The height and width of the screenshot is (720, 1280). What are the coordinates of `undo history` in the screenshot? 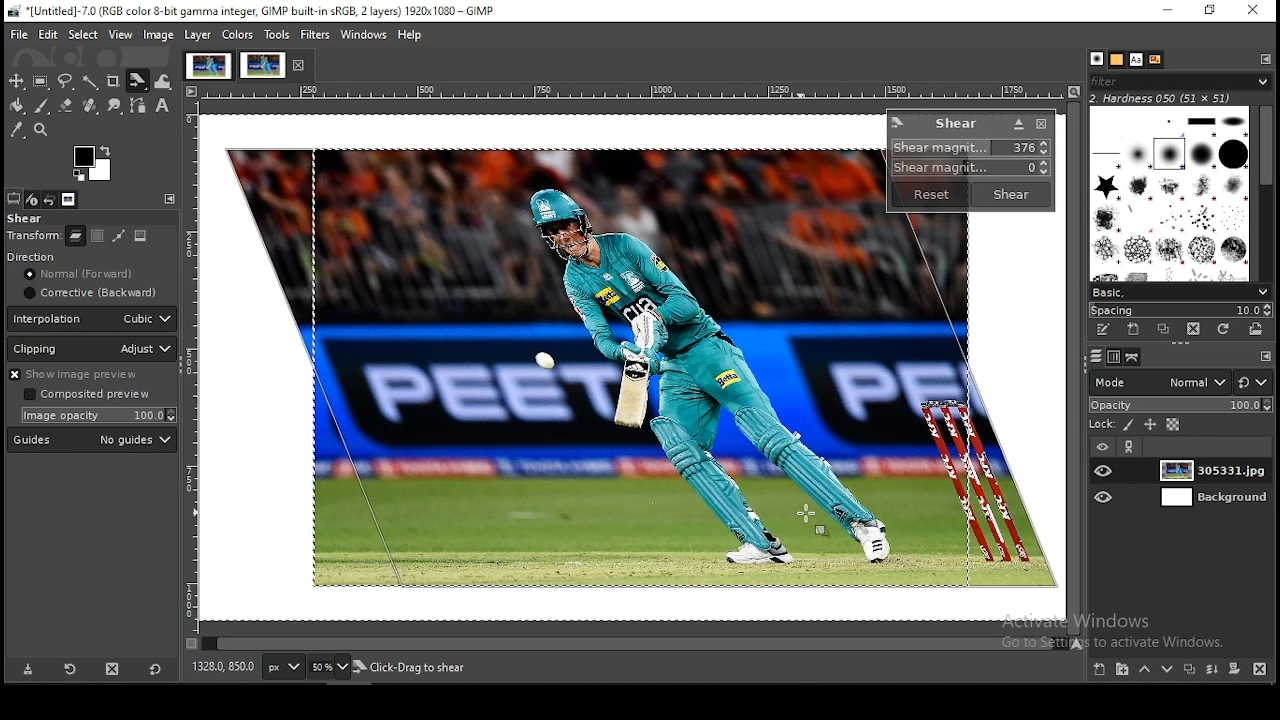 It's located at (52, 199).